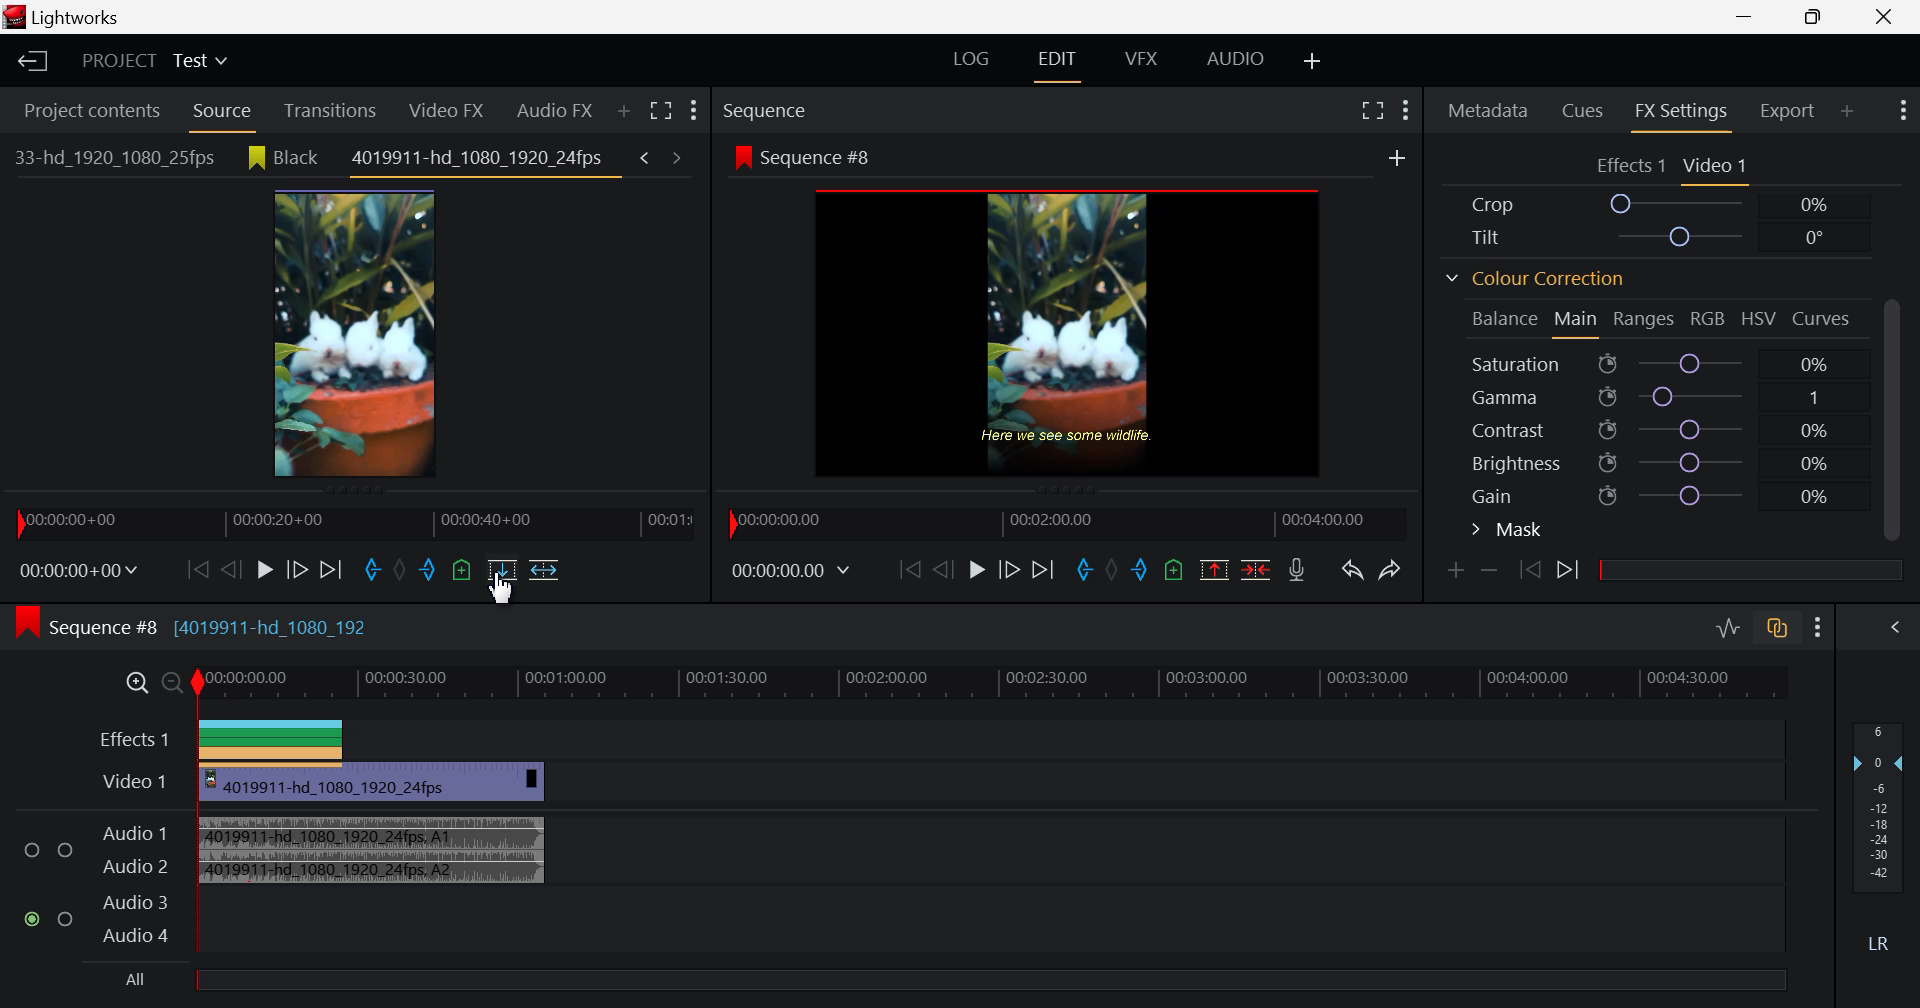 The image size is (1920, 1008). Describe the element at coordinates (1844, 112) in the screenshot. I see `Add Panel` at that location.